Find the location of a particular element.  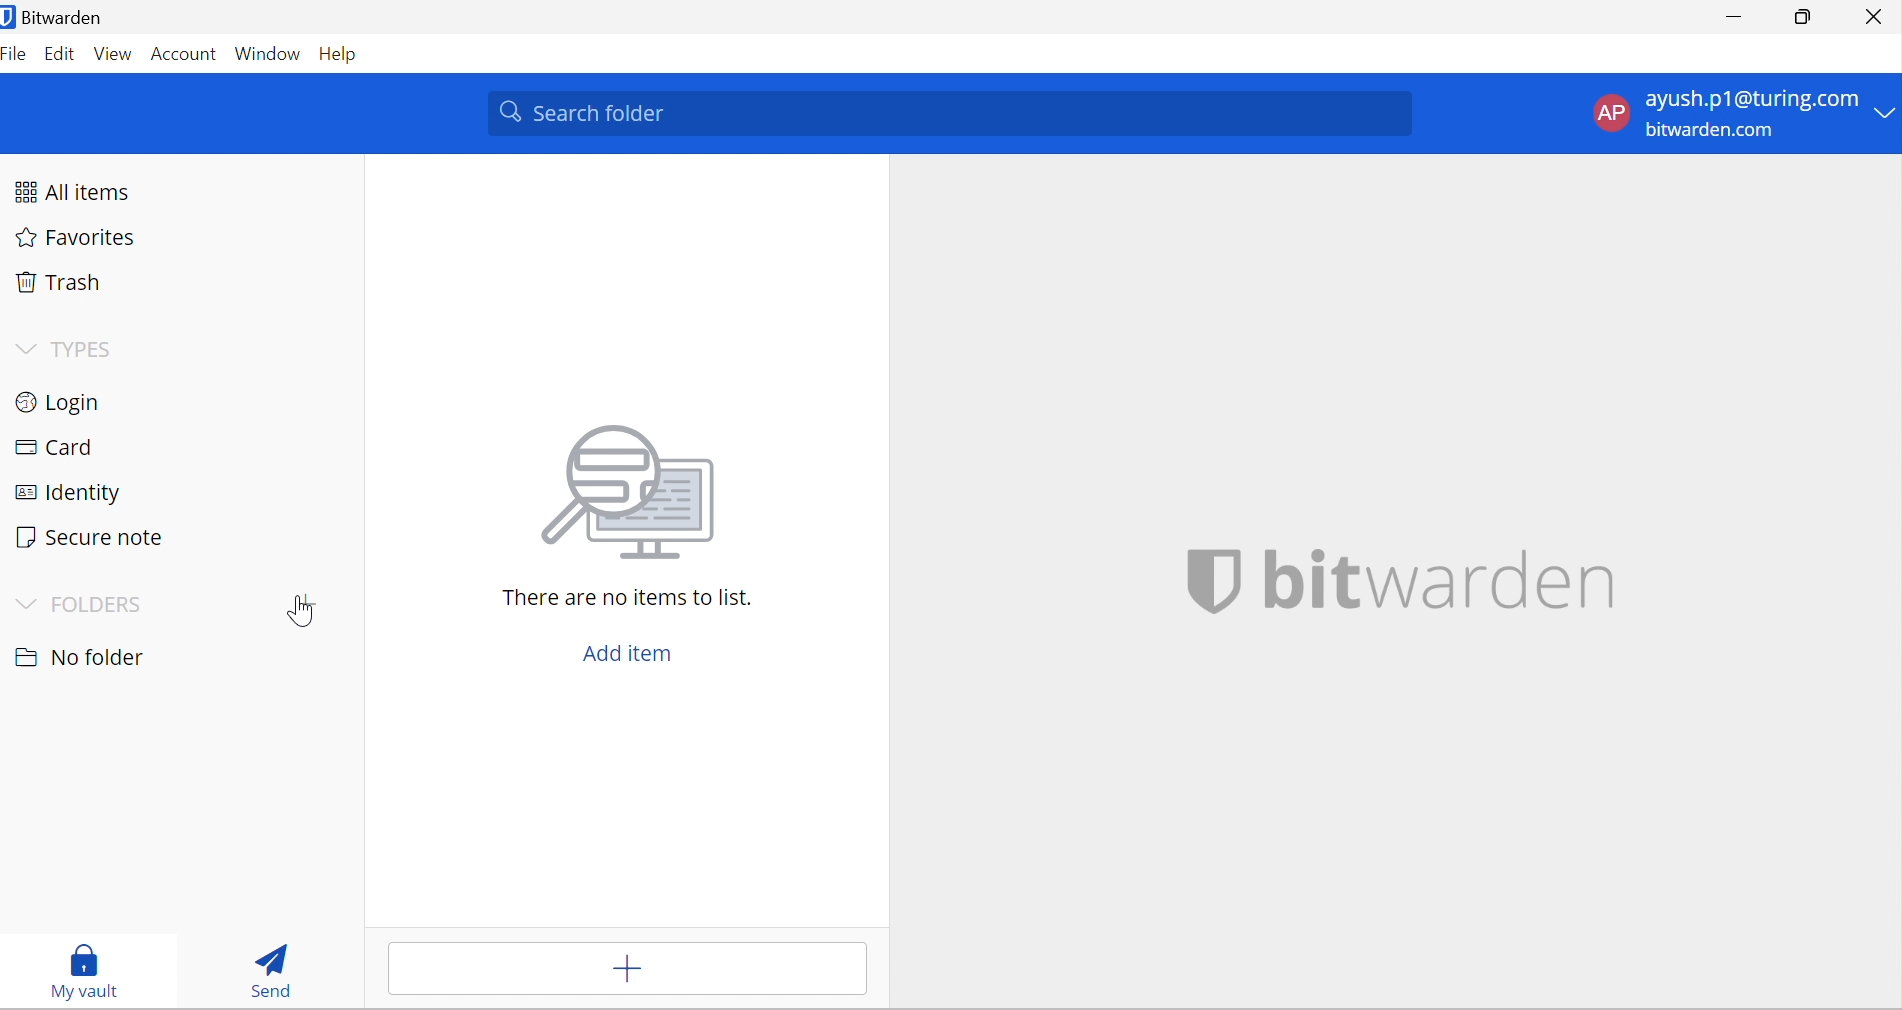

No Folder is located at coordinates (87, 658).